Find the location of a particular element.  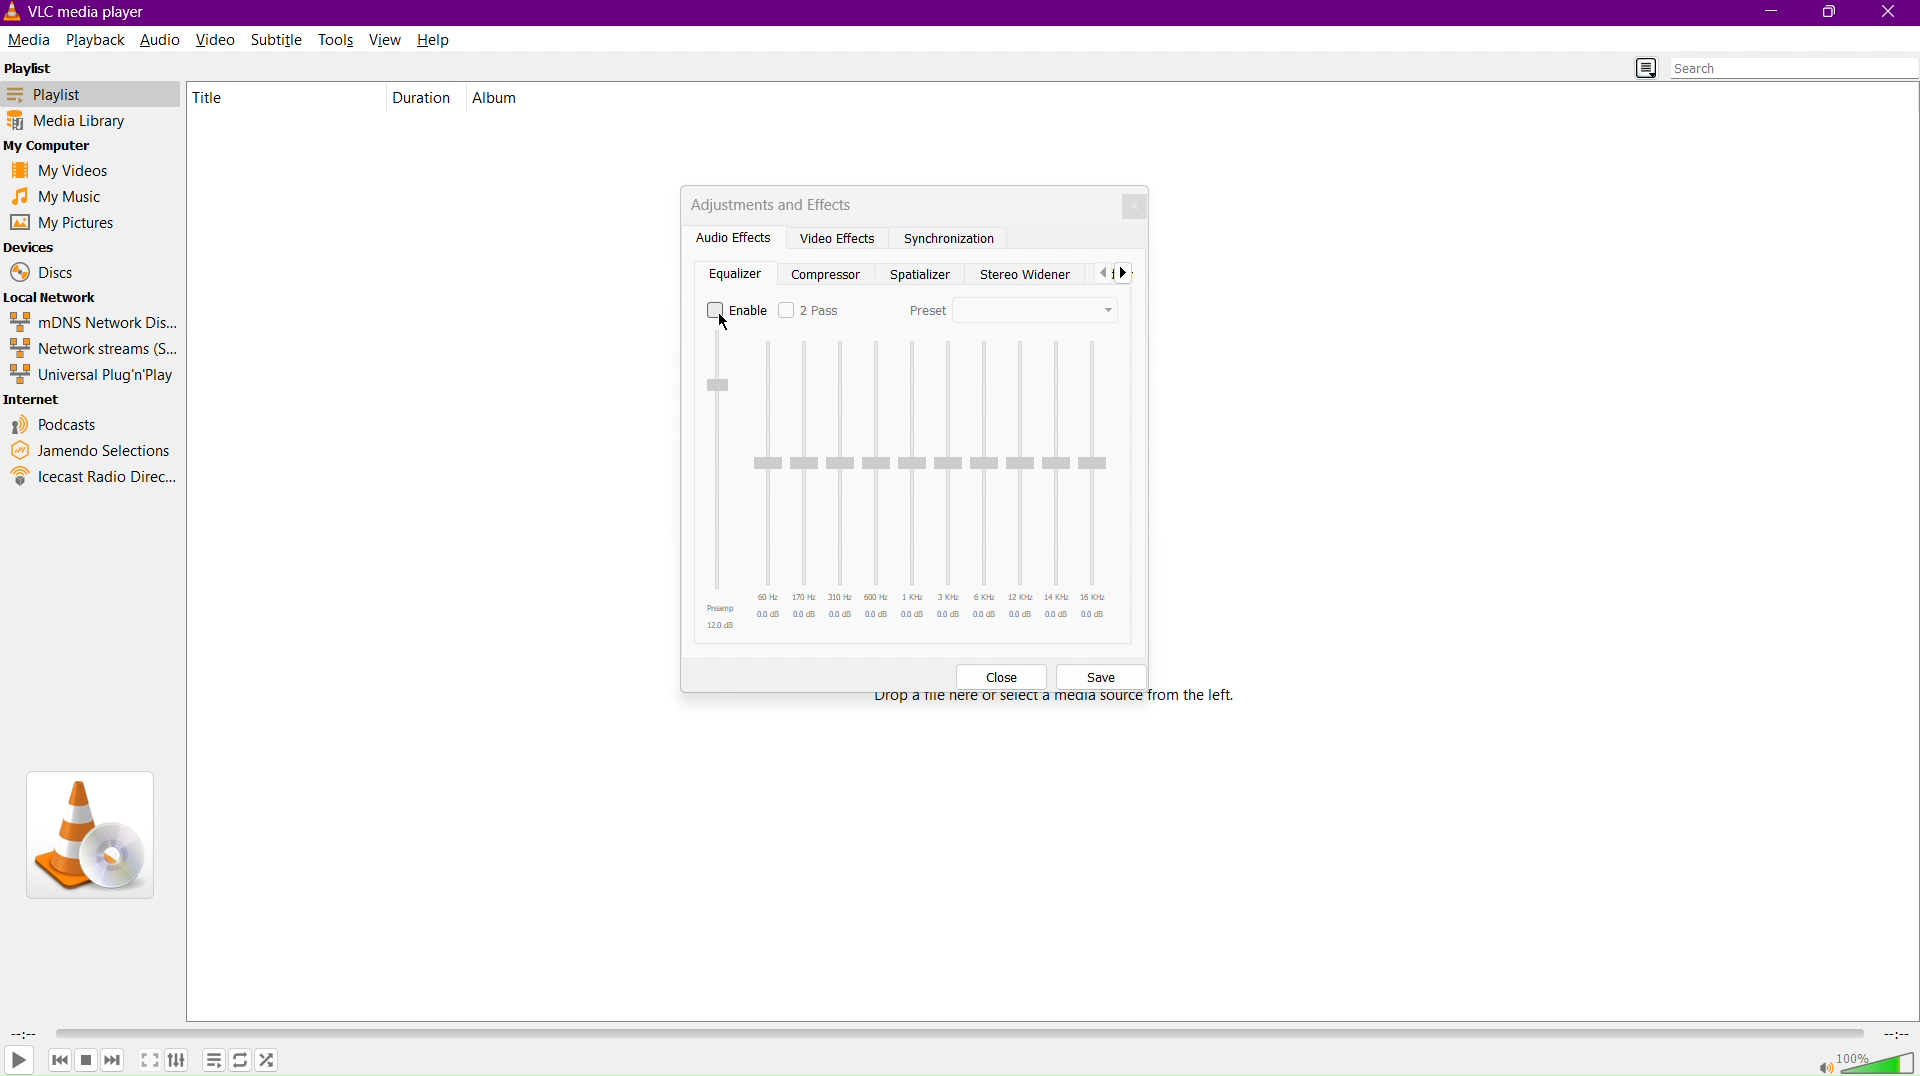

VLC Logo is located at coordinates (94, 826).